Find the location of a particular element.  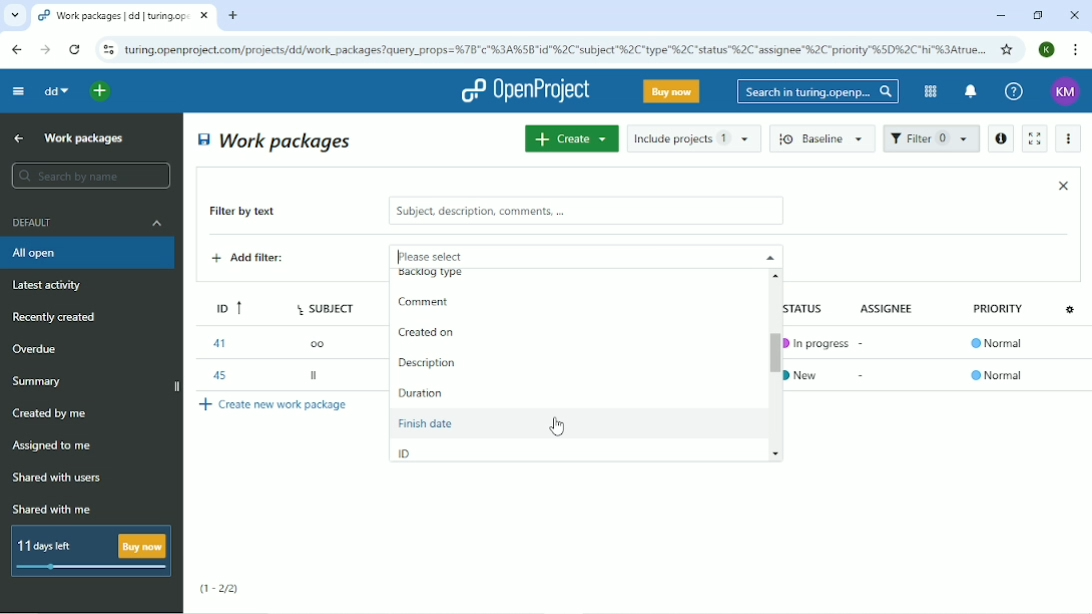

New is located at coordinates (809, 373).